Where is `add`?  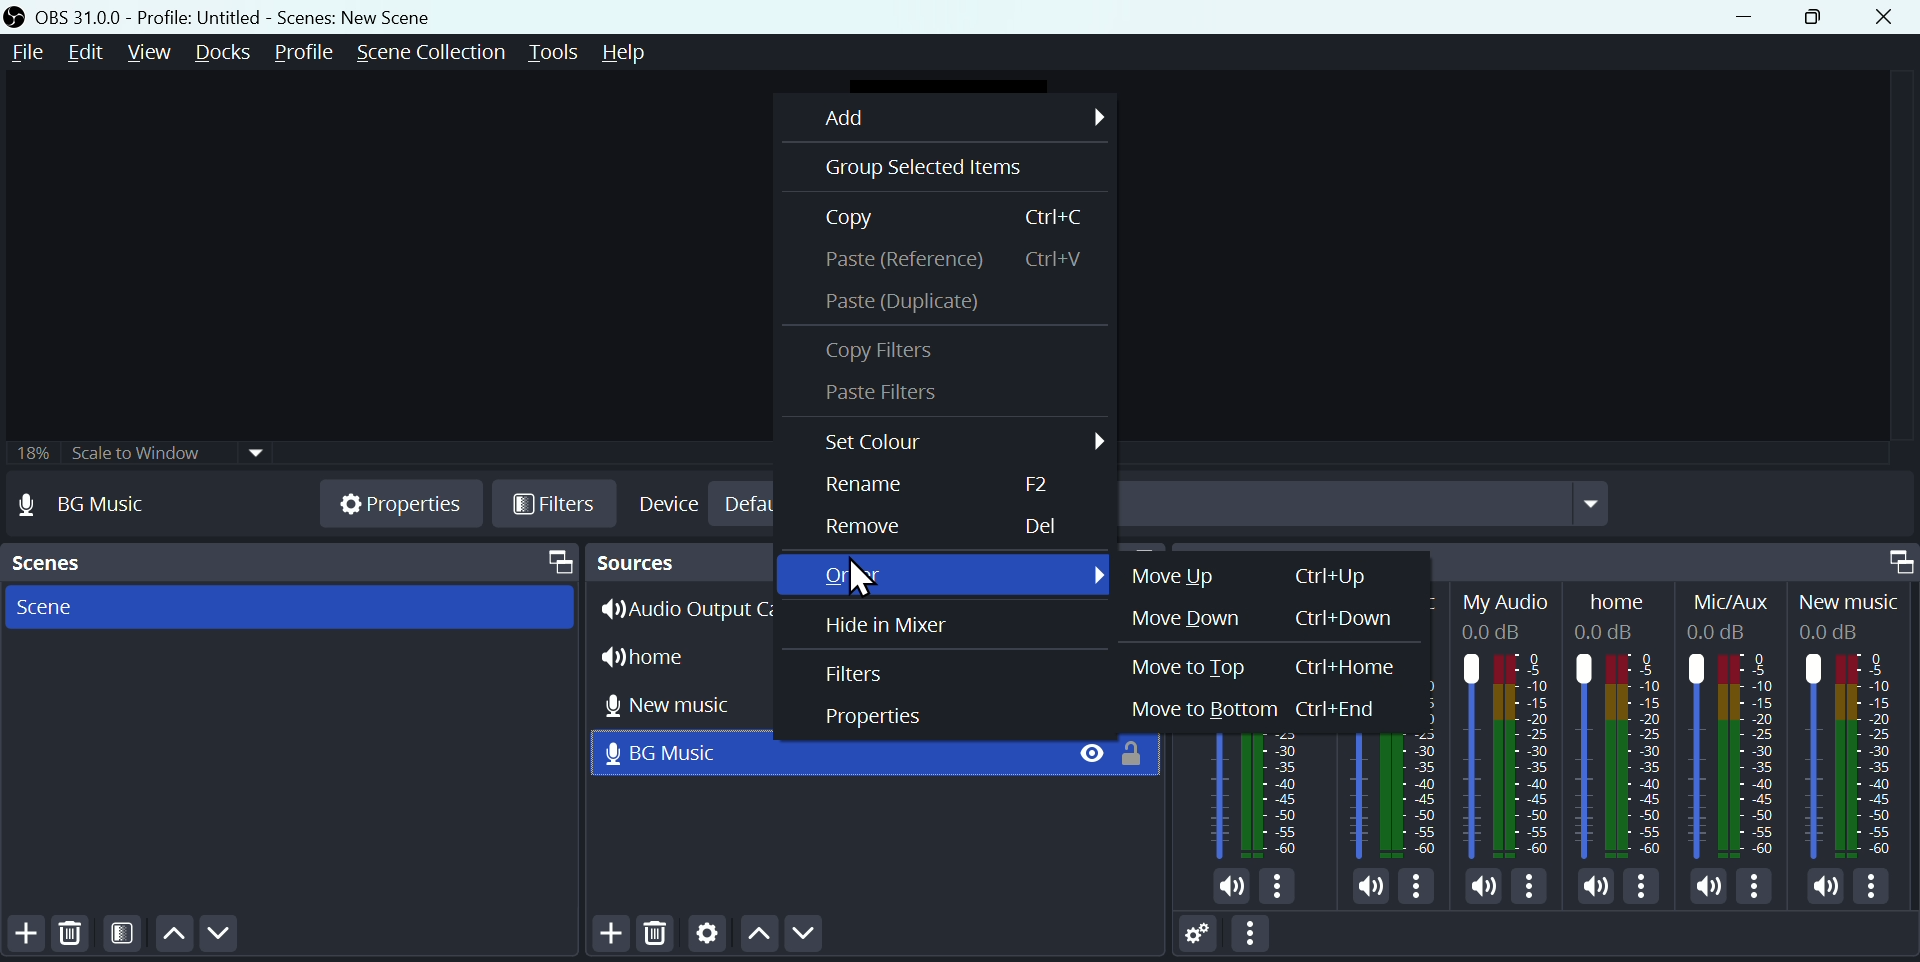 add is located at coordinates (959, 116).